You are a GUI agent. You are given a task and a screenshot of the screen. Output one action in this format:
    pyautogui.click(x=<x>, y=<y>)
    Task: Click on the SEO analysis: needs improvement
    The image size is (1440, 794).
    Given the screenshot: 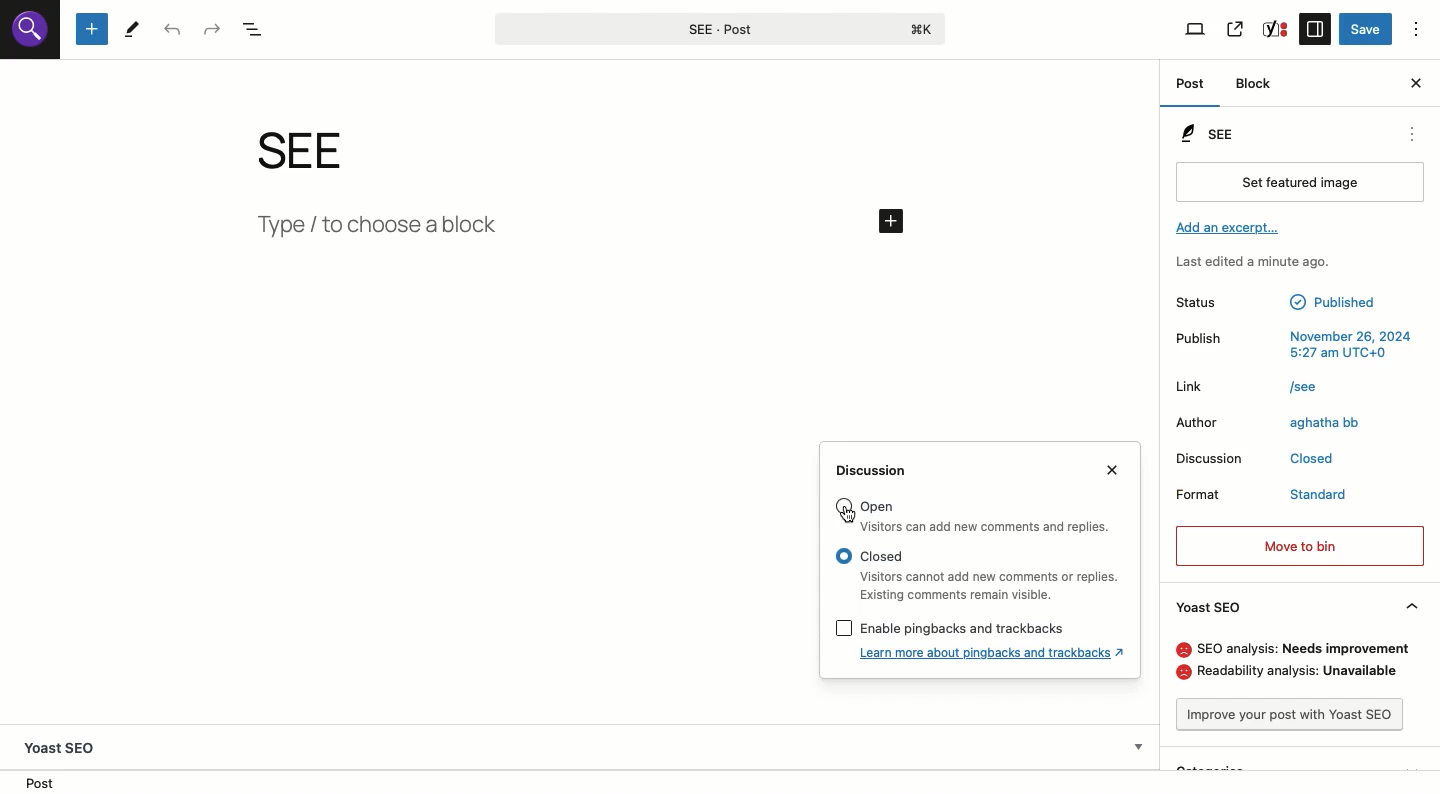 What is the action you would take?
    pyautogui.click(x=1294, y=650)
    